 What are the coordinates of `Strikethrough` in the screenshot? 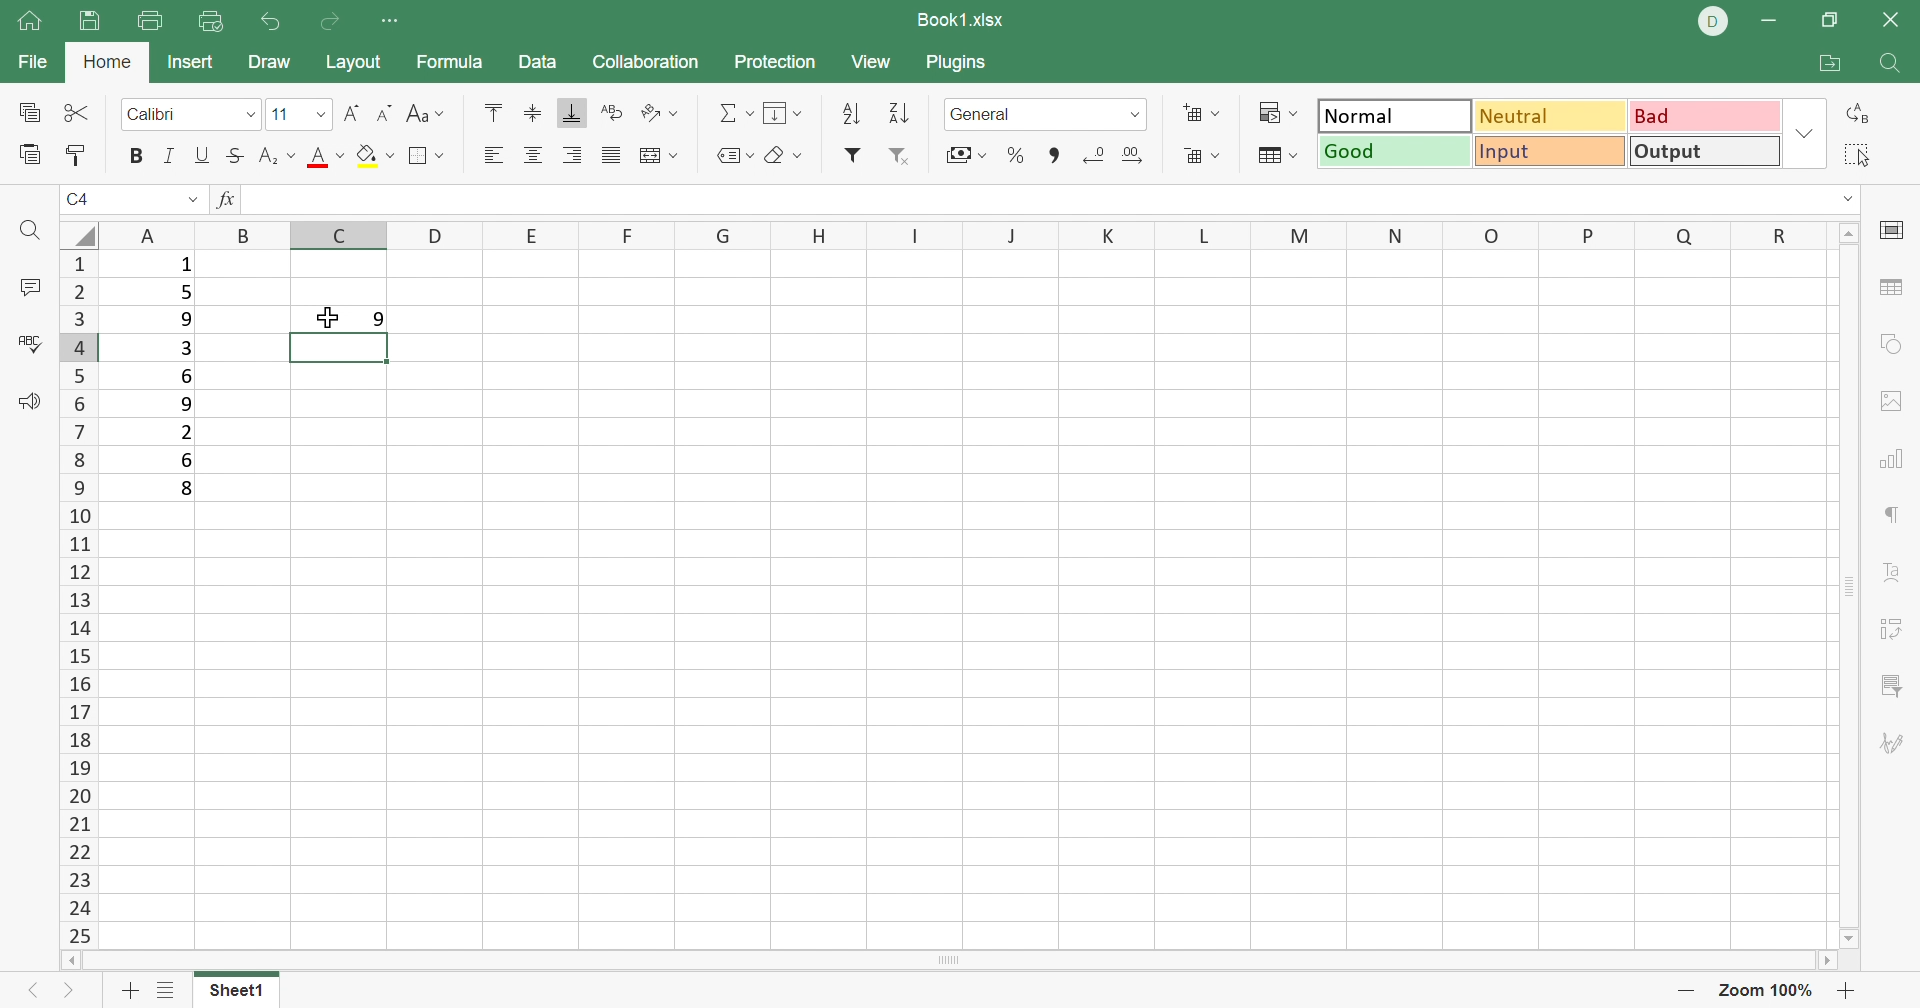 It's located at (236, 155).